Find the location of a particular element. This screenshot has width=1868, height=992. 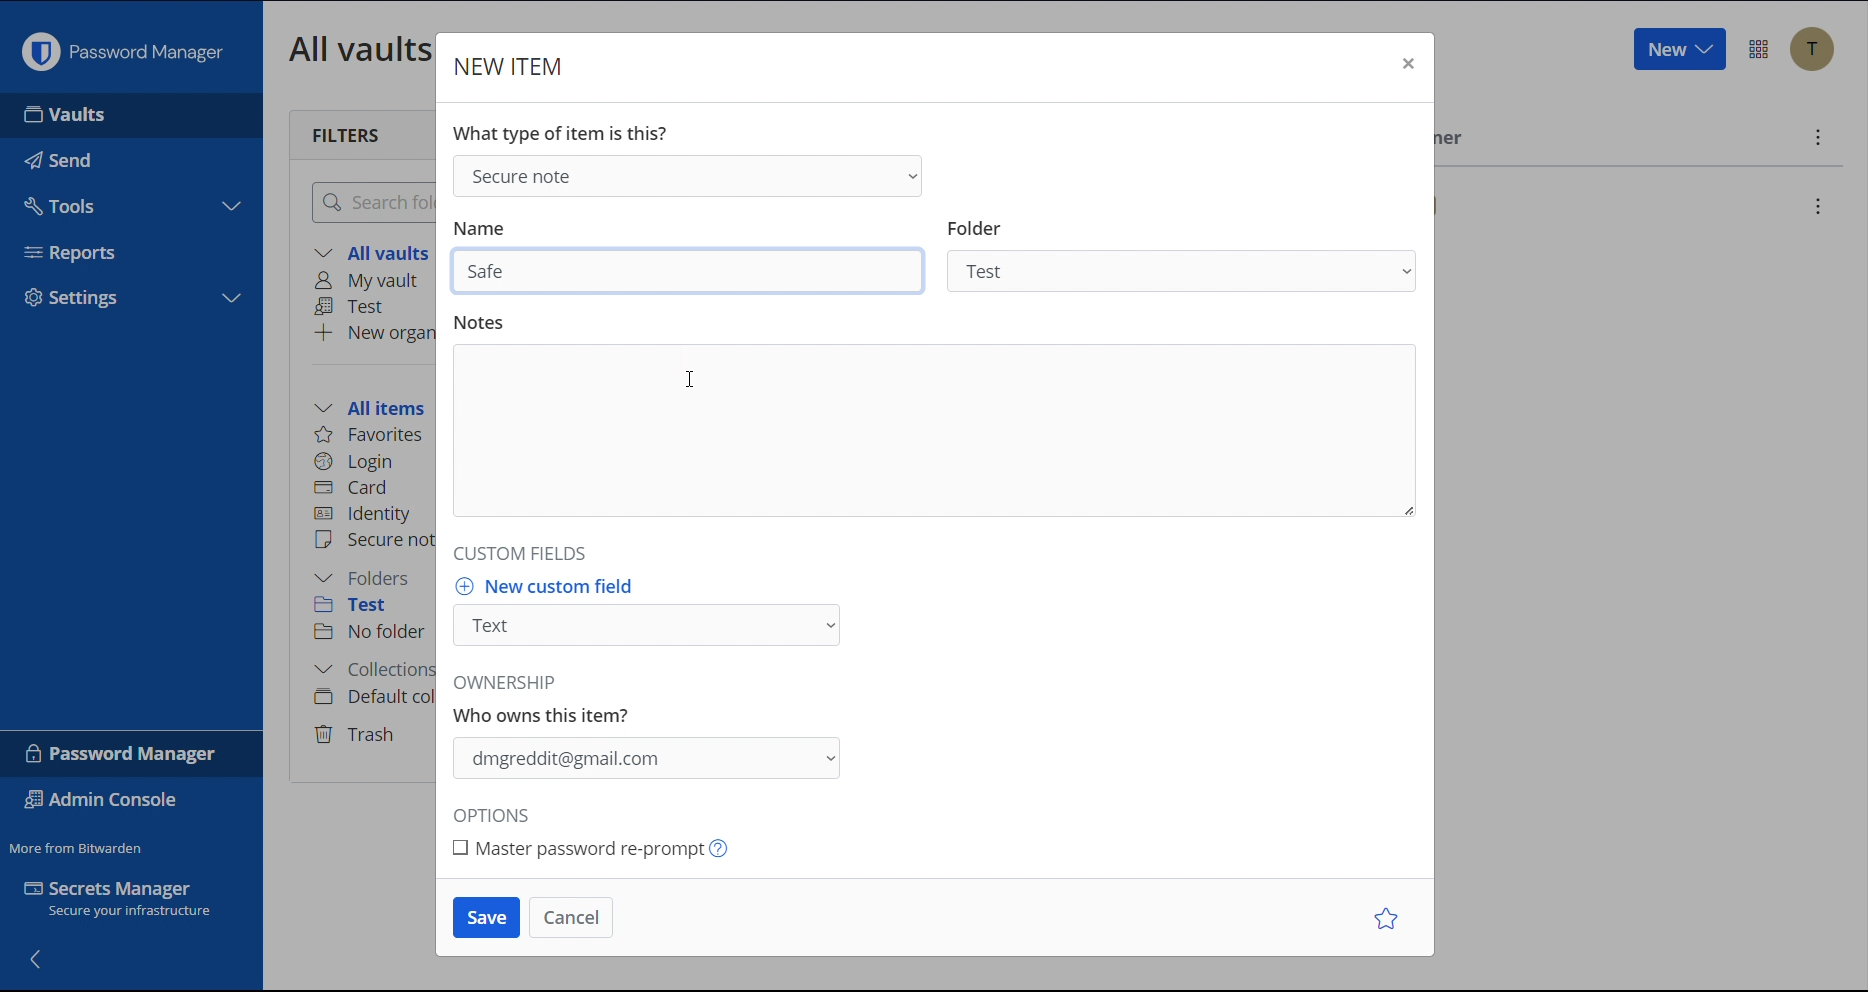

New is located at coordinates (1678, 50).